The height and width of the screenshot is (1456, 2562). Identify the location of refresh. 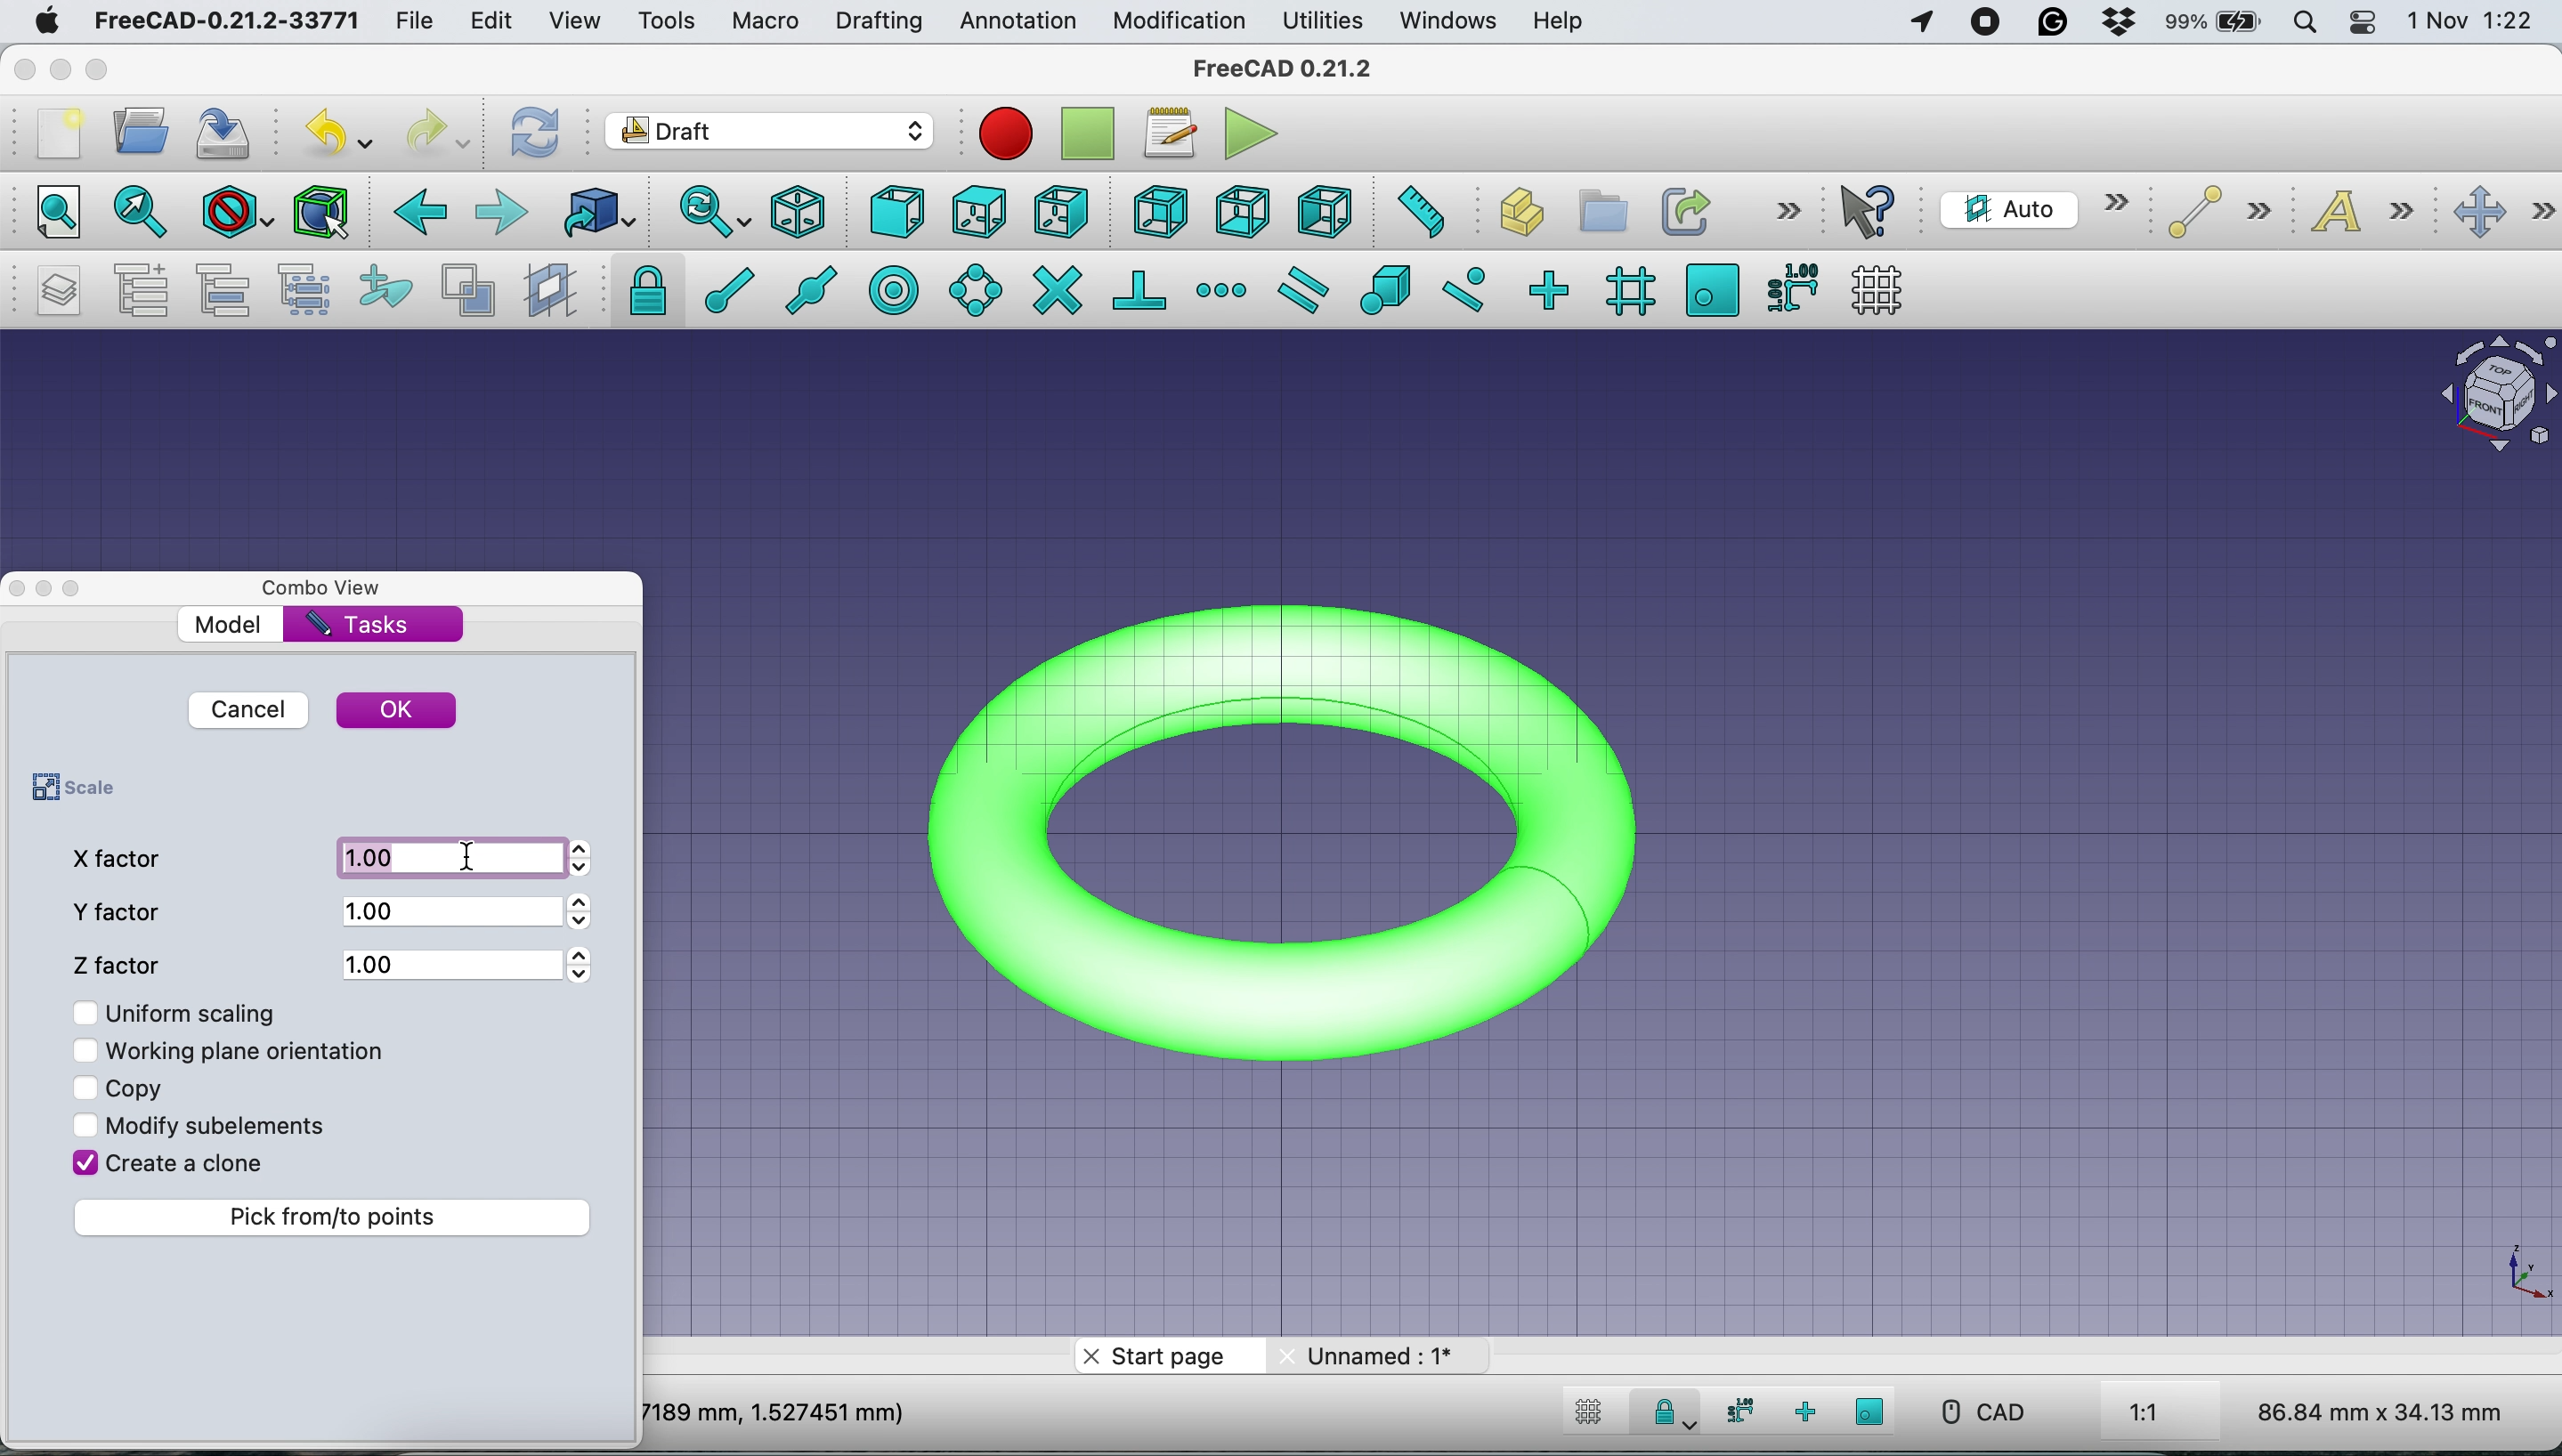
(537, 134).